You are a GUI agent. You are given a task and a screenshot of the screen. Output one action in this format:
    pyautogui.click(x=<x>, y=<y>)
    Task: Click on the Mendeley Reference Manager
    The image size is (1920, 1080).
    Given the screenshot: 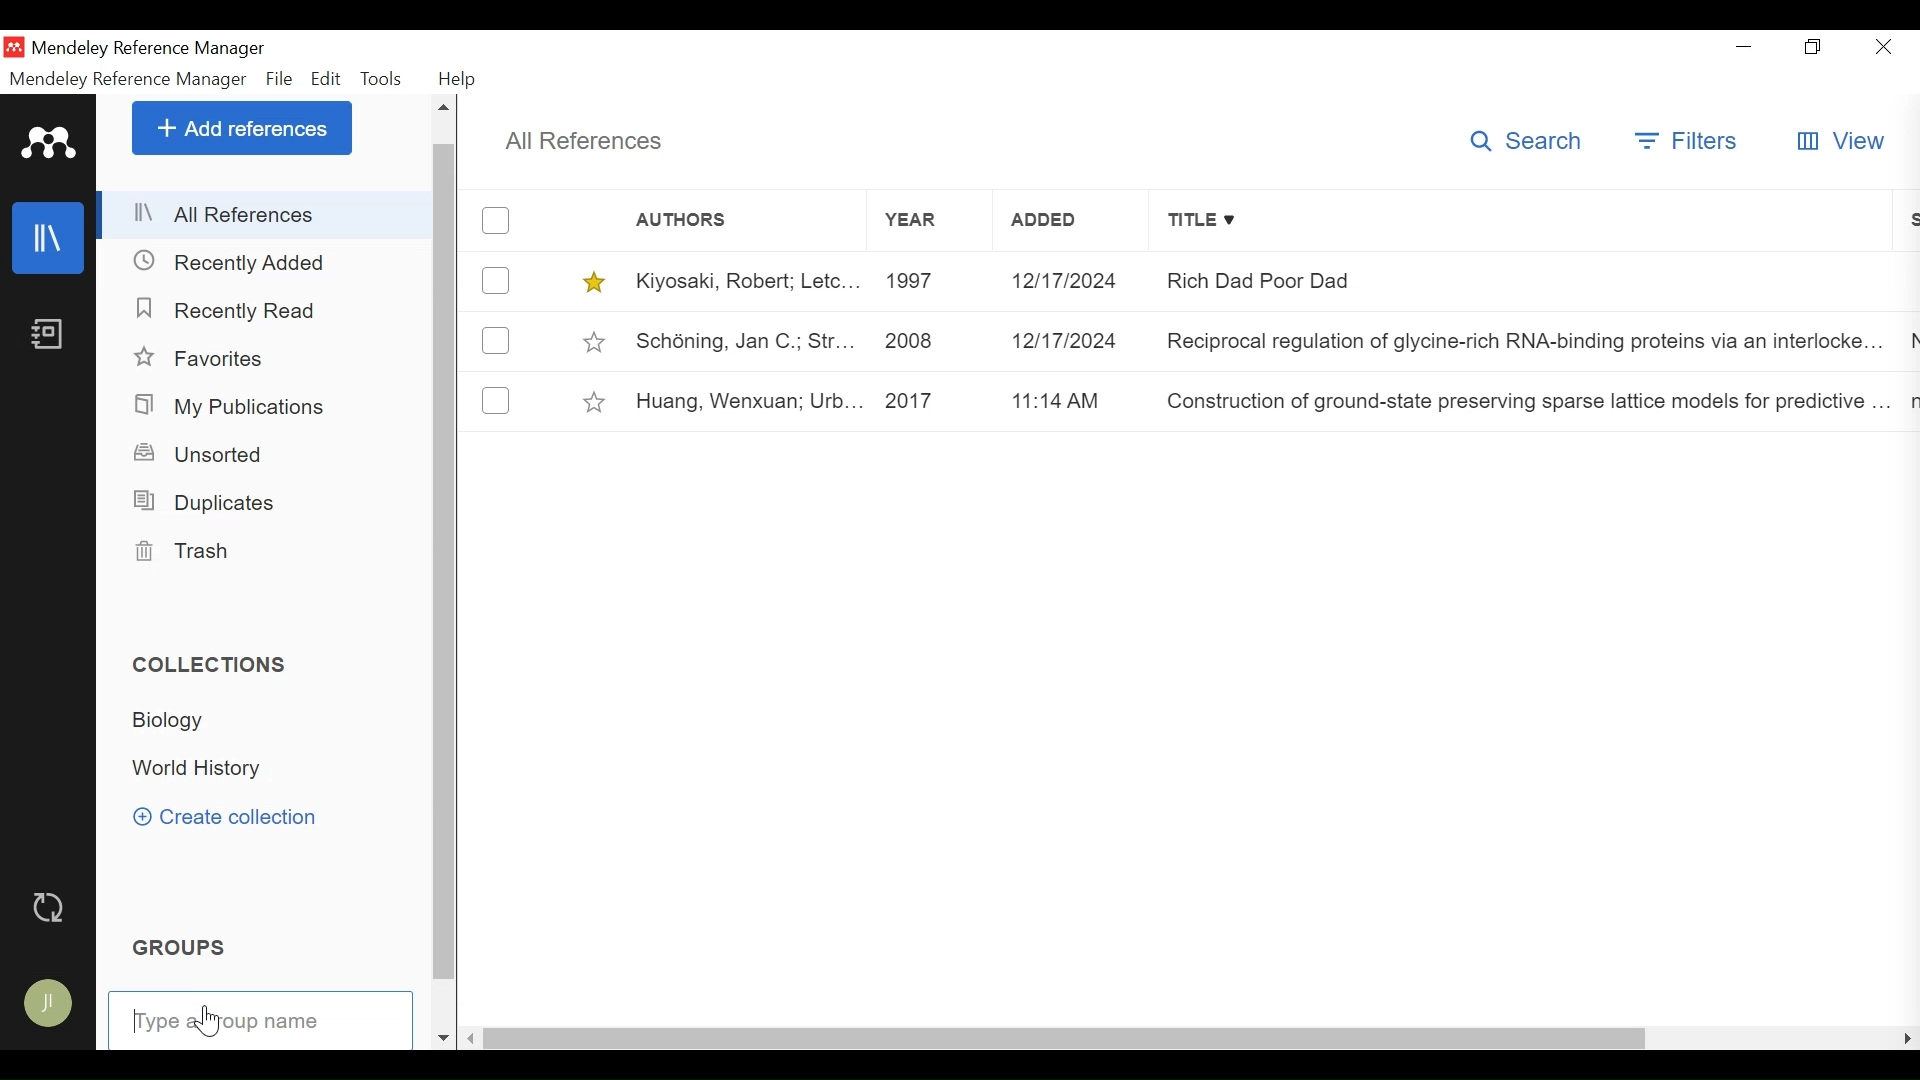 What is the action you would take?
    pyautogui.click(x=148, y=48)
    